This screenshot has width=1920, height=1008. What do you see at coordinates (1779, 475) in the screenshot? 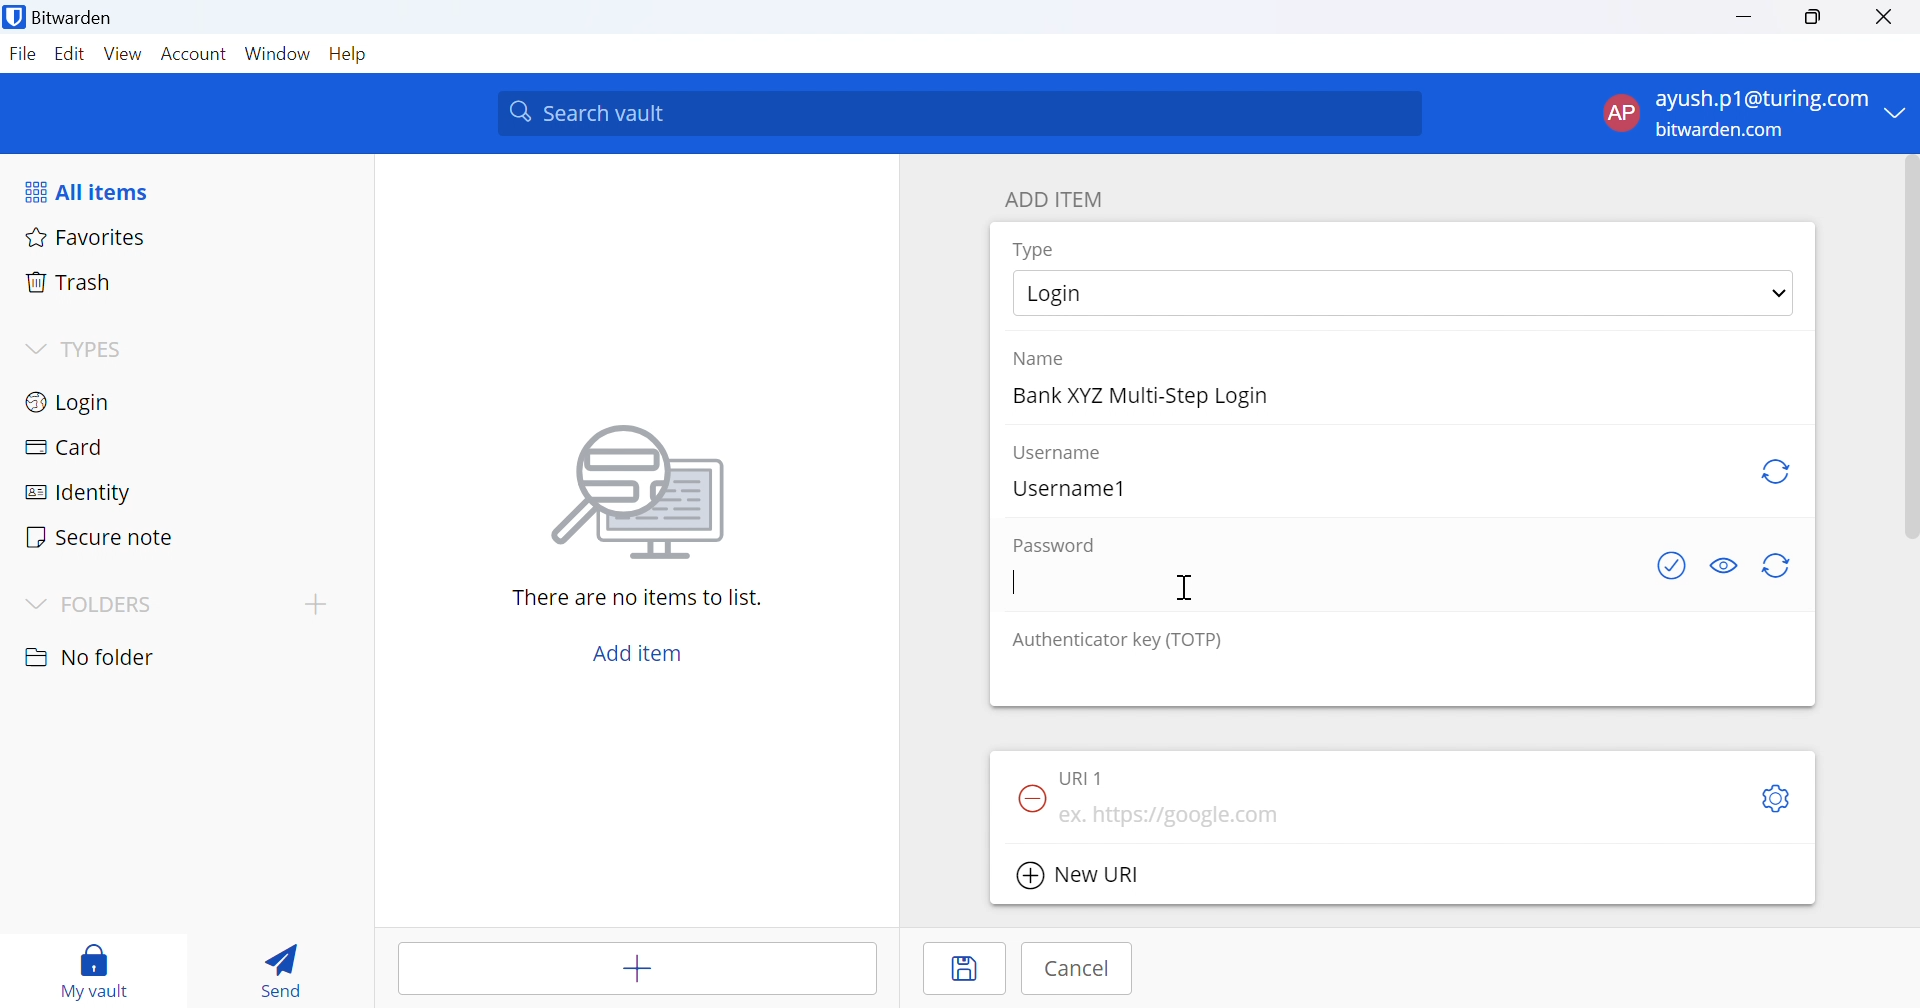
I see `Regenerate username` at bounding box center [1779, 475].